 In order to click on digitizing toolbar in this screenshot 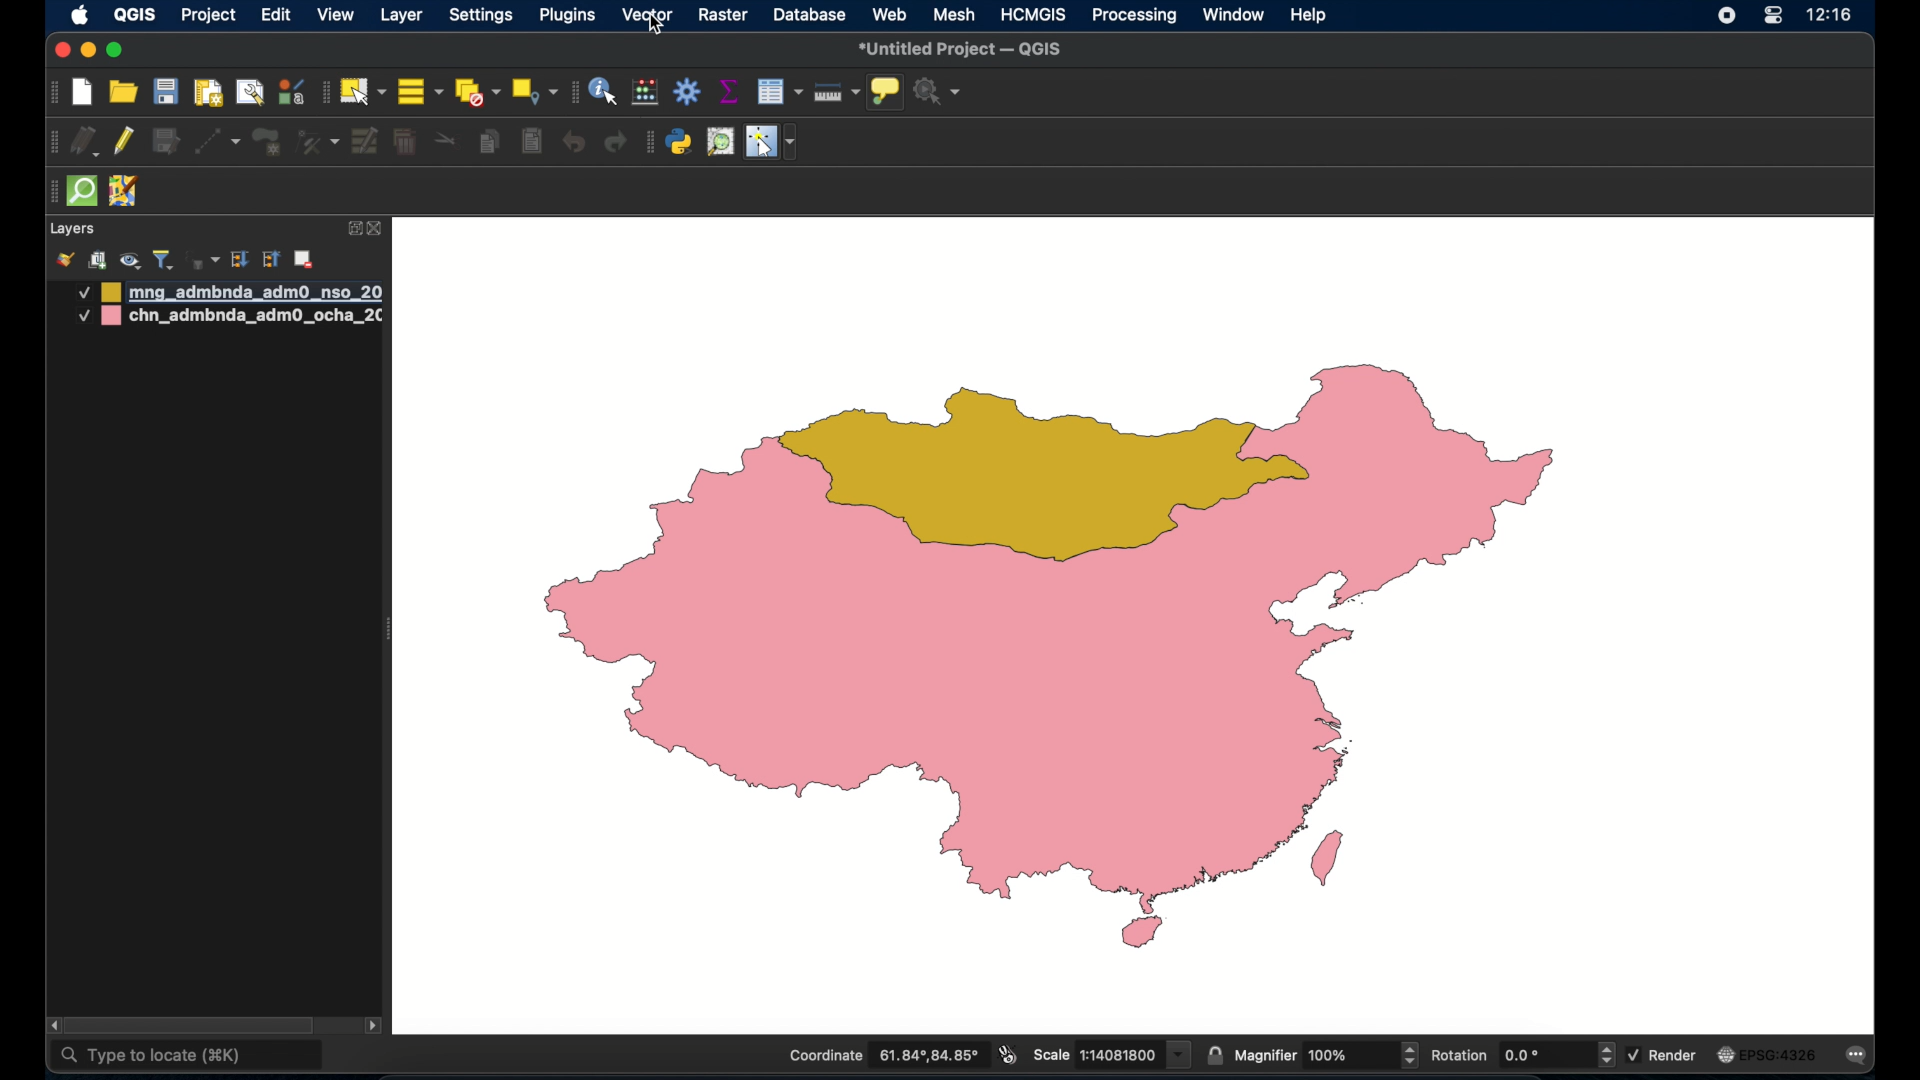, I will do `click(55, 145)`.